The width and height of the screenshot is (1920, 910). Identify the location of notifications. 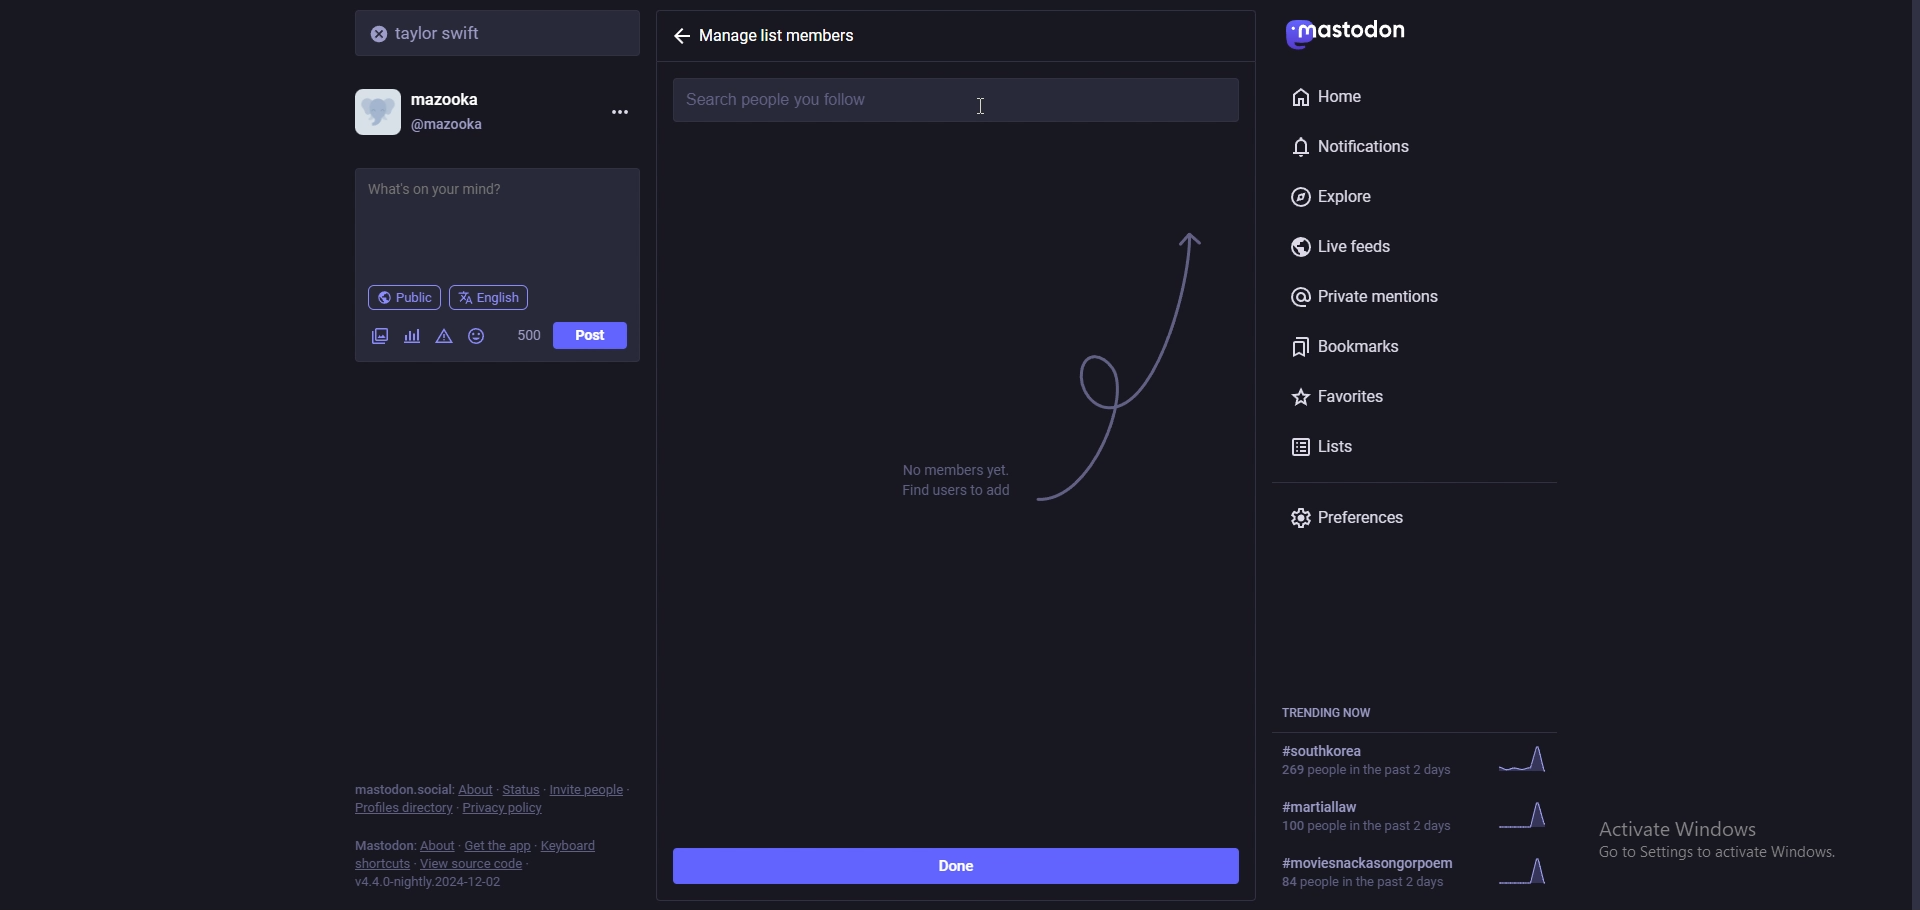
(1394, 143).